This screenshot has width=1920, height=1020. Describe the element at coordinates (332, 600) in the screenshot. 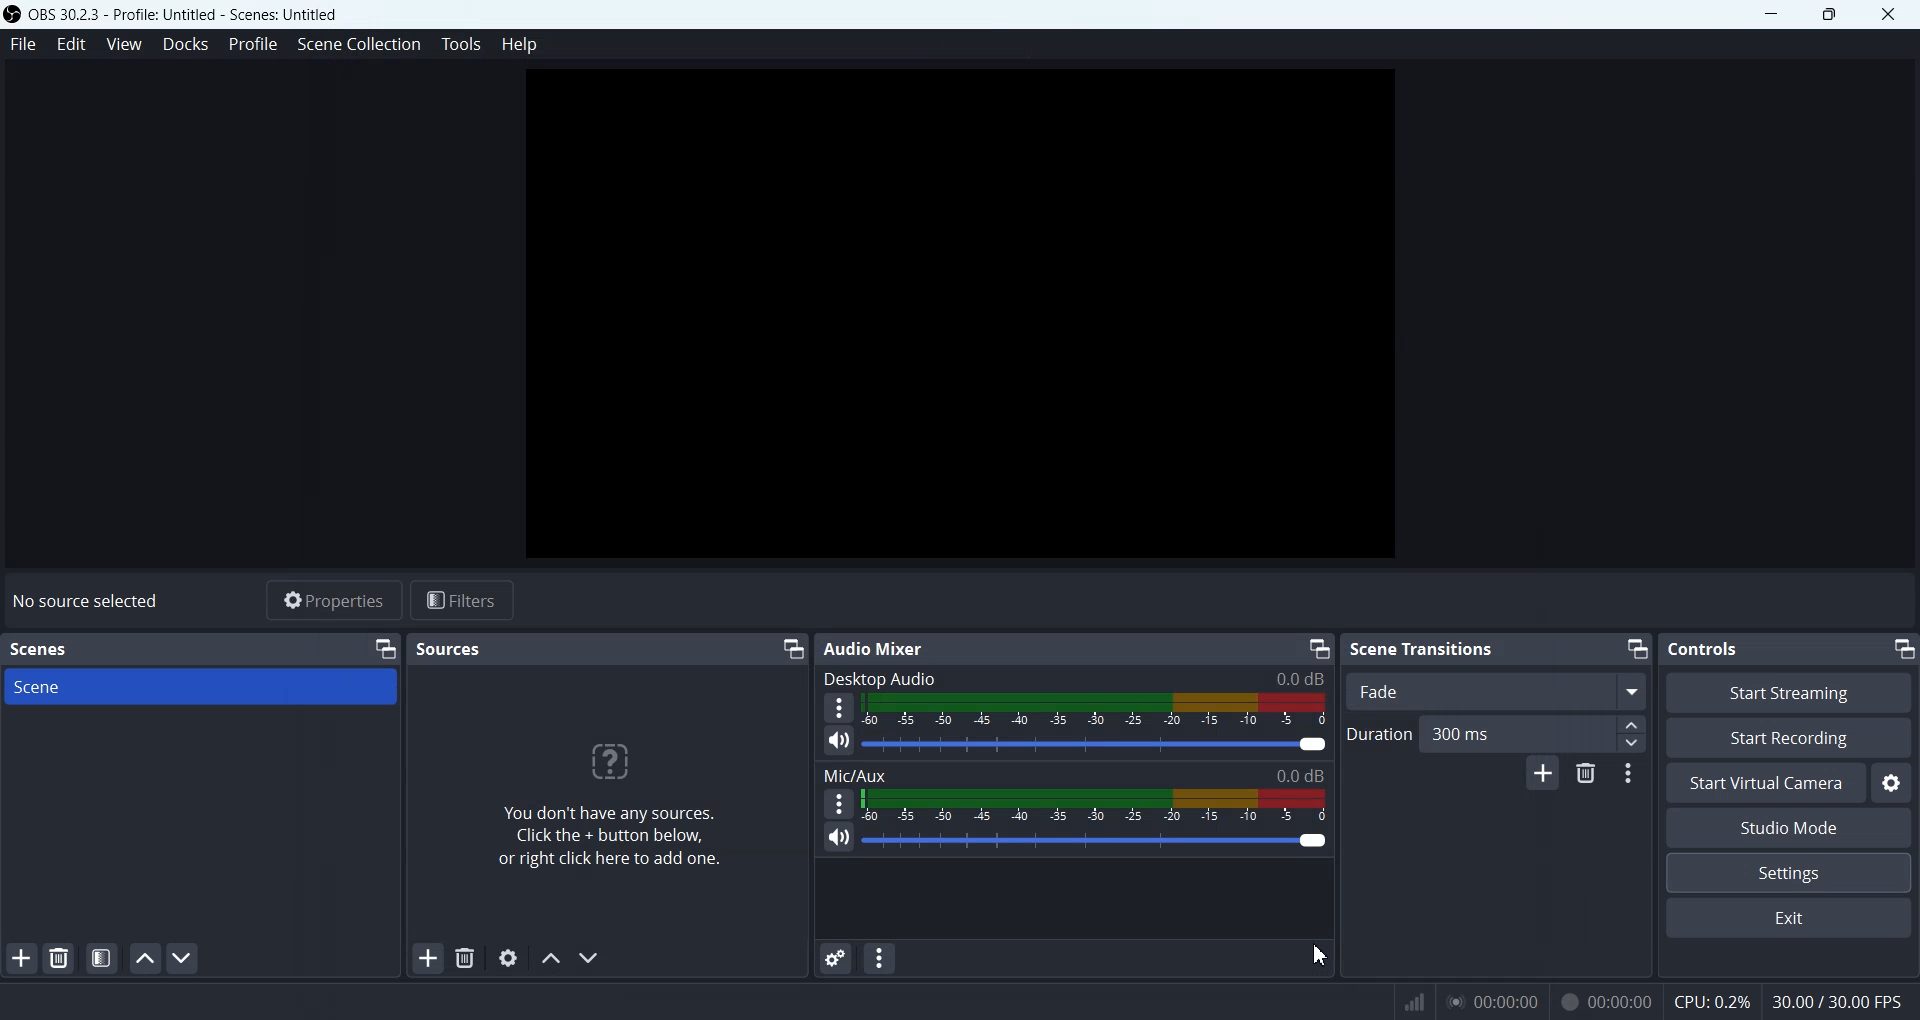

I see `Properties` at that location.